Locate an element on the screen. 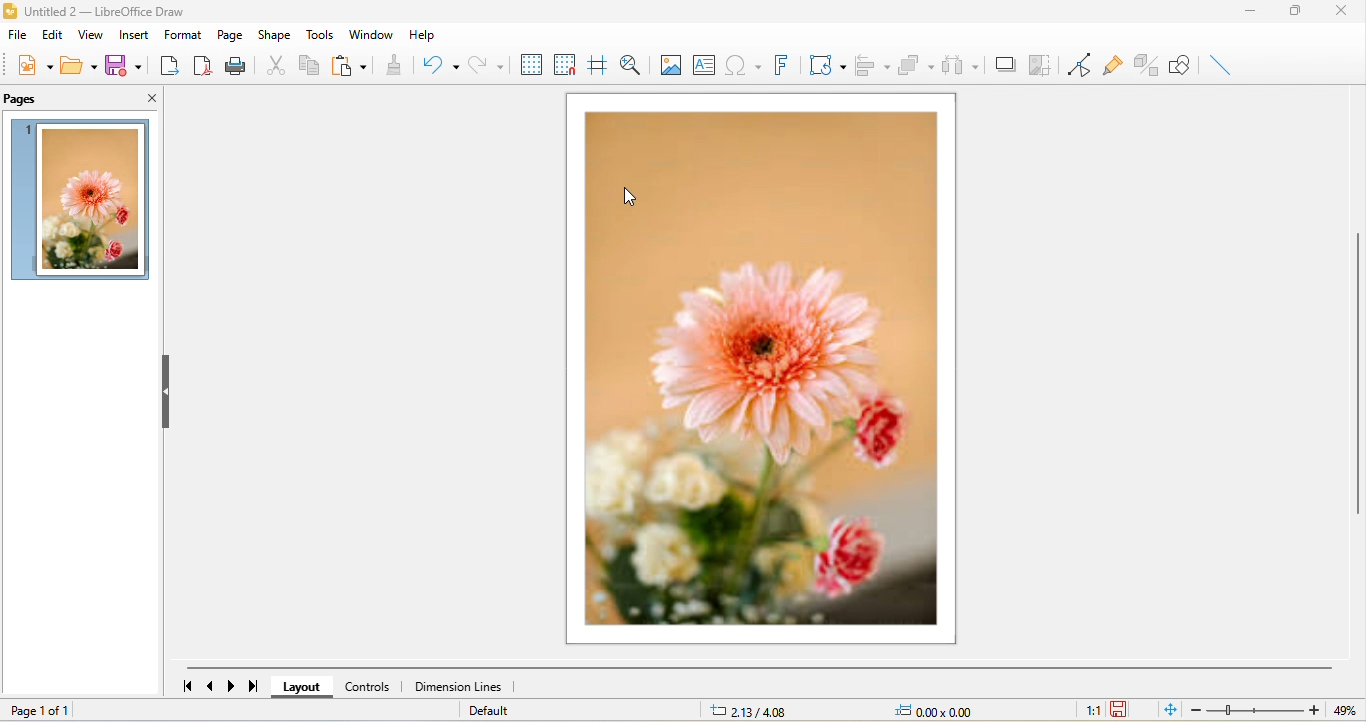  crop image is located at coordinates (1039, 63).